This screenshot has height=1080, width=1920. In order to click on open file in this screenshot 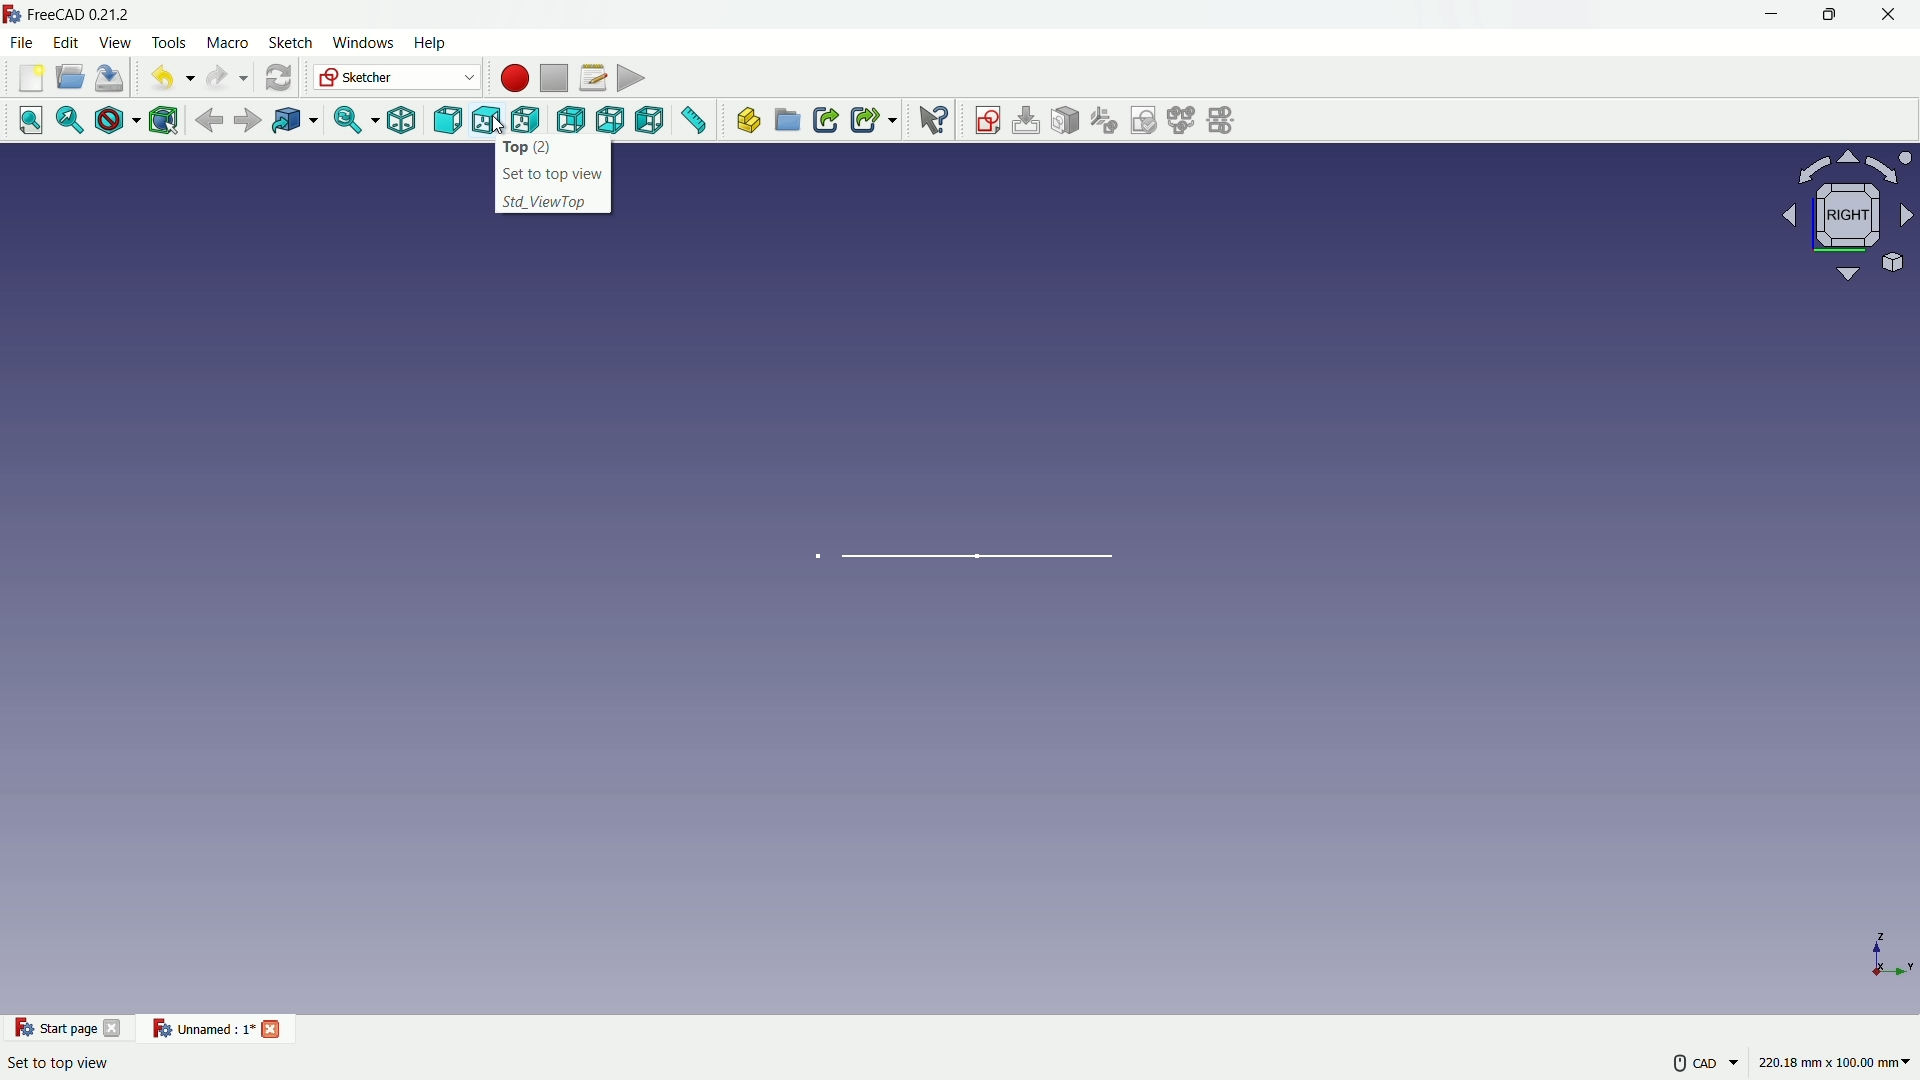, I will do `click(71, 78)`.